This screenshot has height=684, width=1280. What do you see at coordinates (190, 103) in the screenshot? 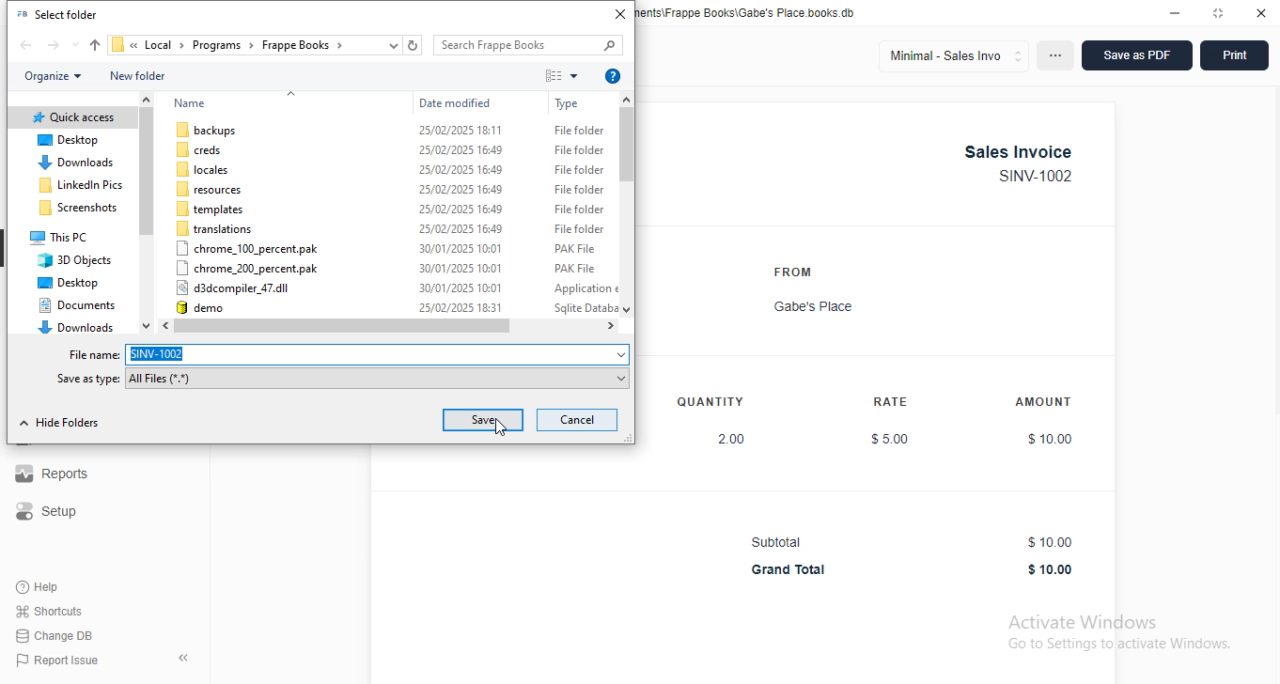
I see `name` at bounding box center [190, 103].